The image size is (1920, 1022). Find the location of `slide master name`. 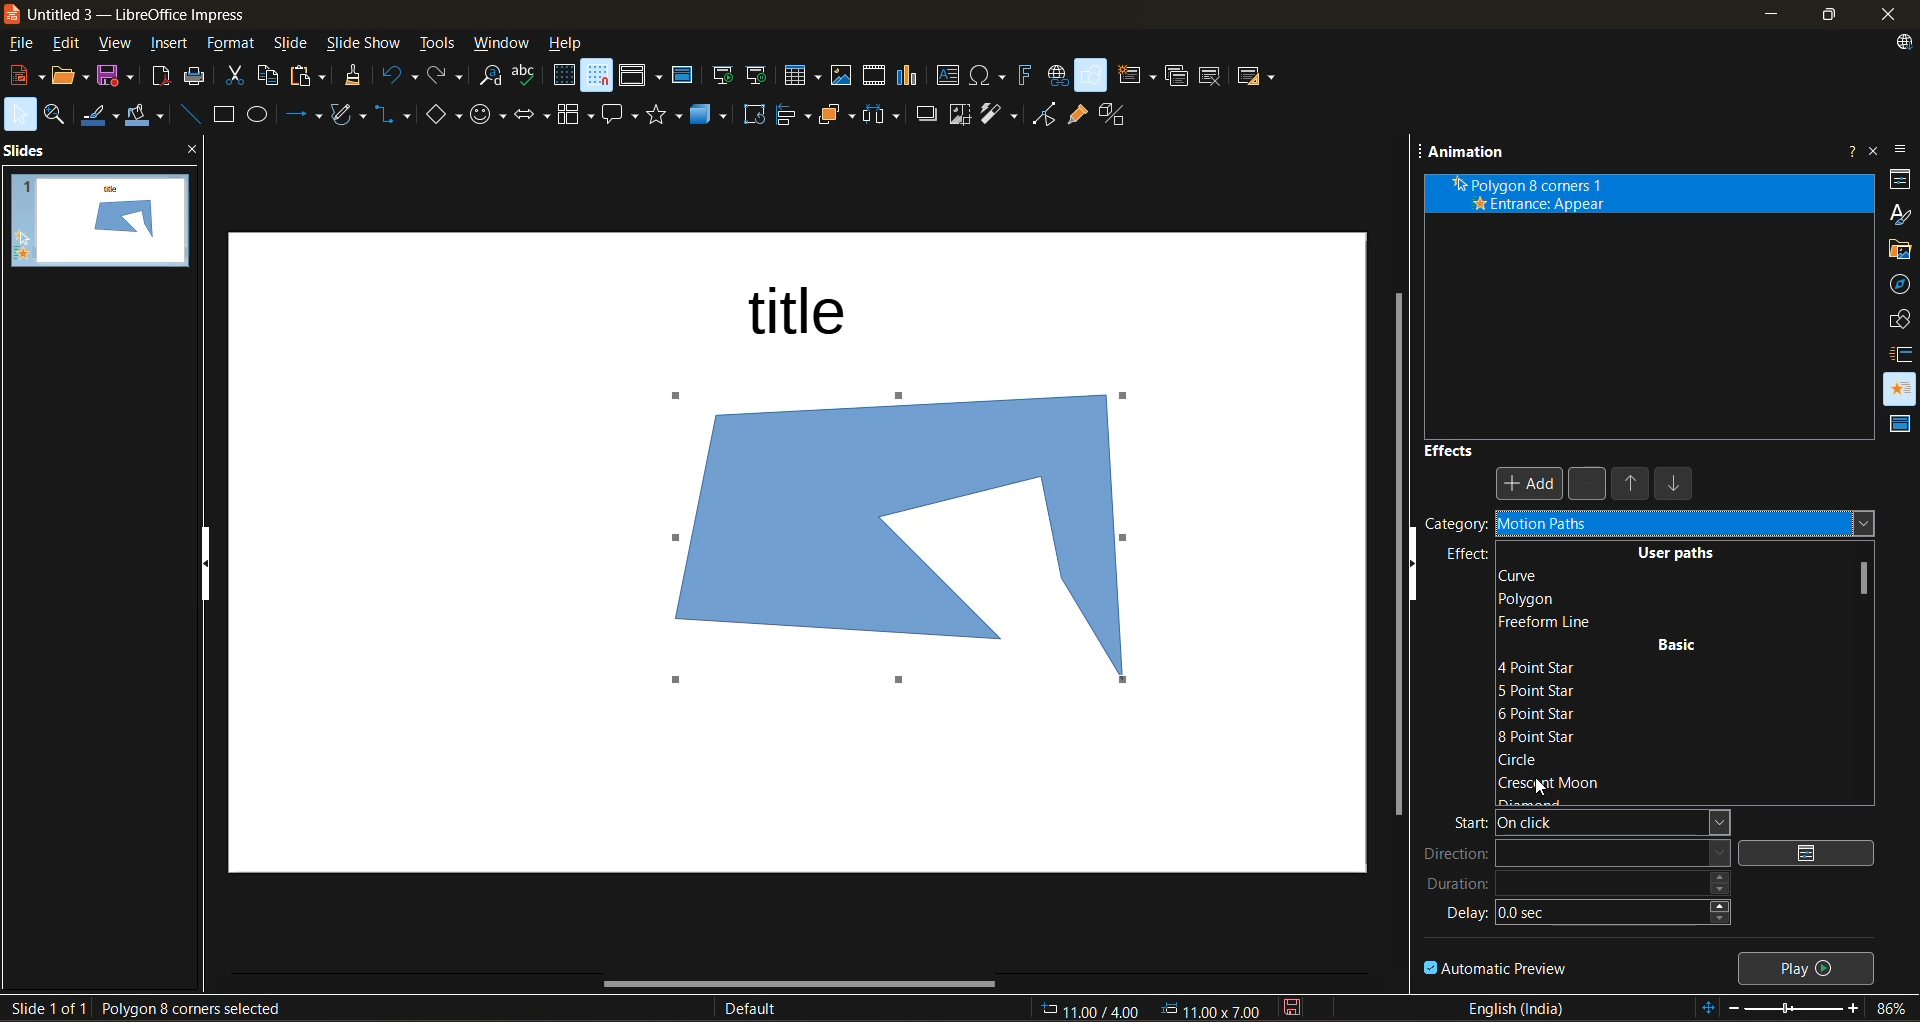

slide master name is located at coordinates (760, 1010).